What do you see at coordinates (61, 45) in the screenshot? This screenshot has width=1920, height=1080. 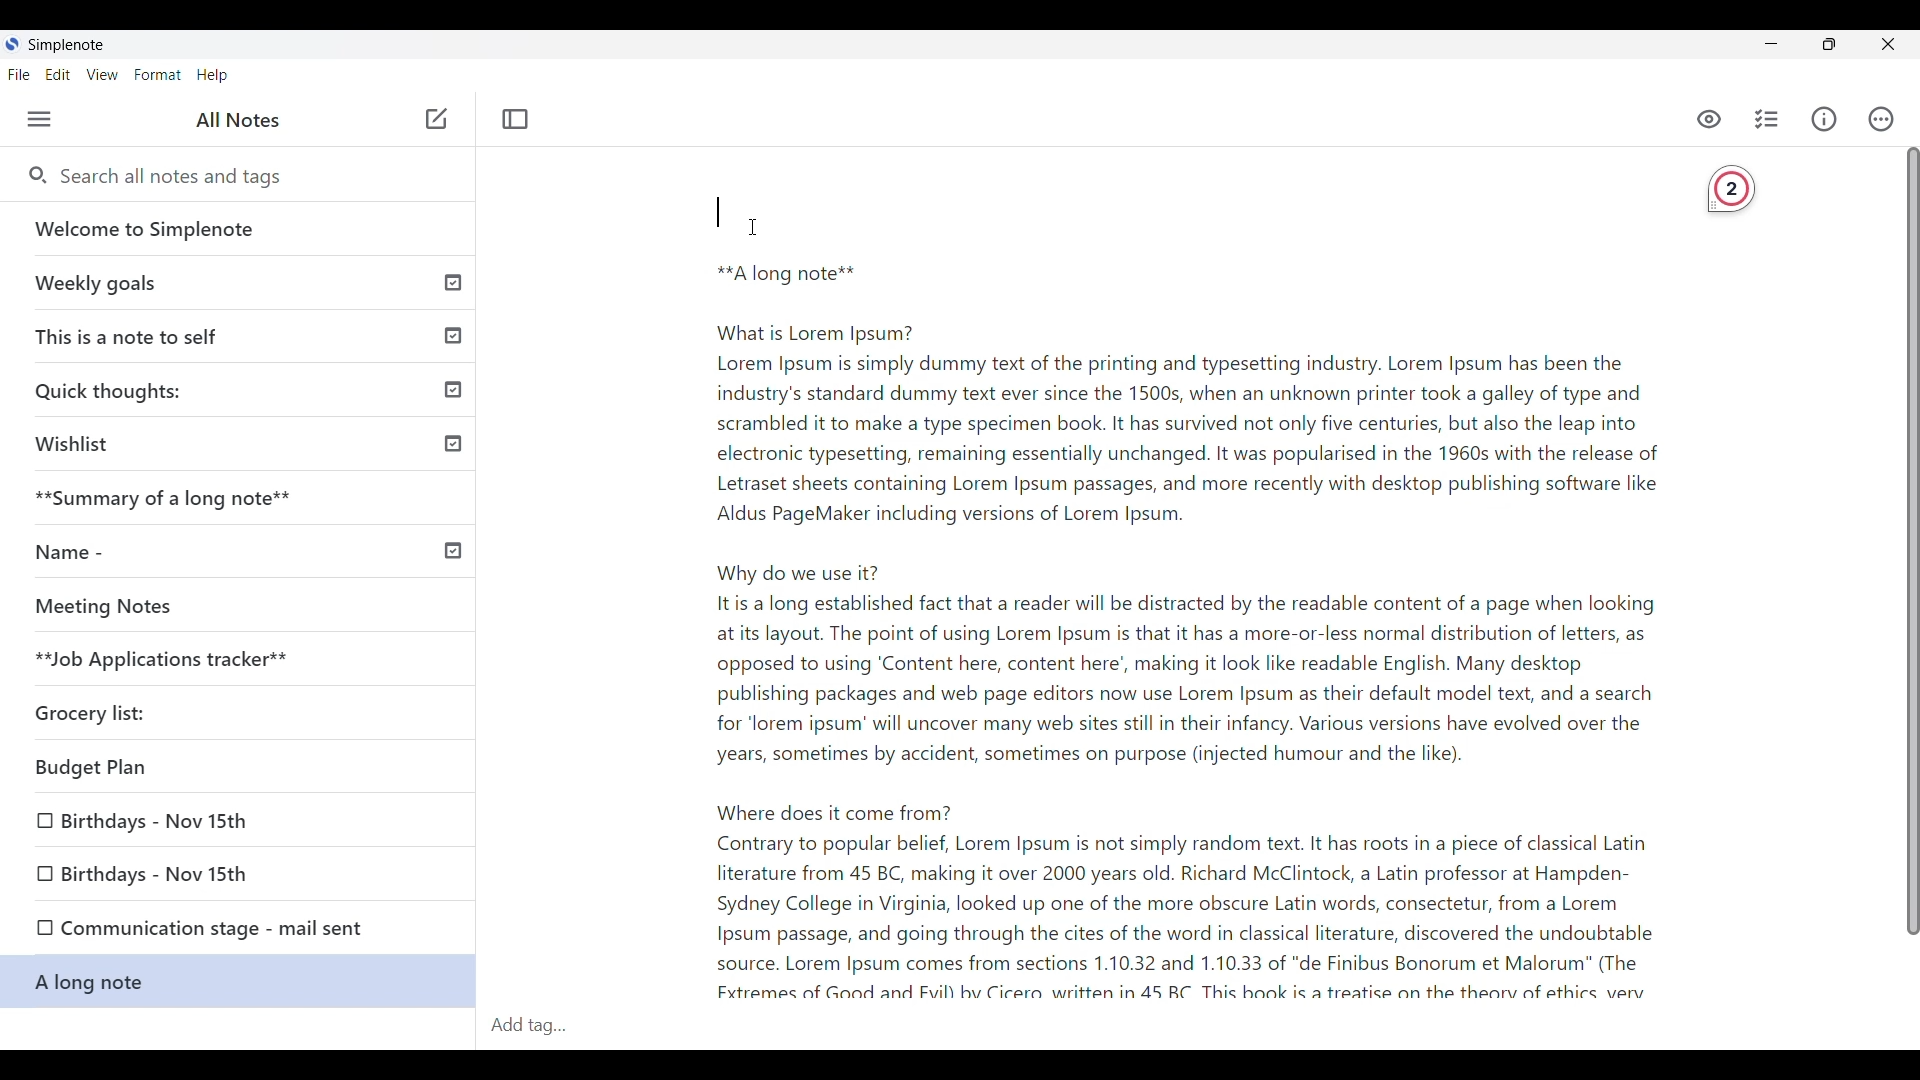 I see `SimpleNote` at bounding box center [61, 45].